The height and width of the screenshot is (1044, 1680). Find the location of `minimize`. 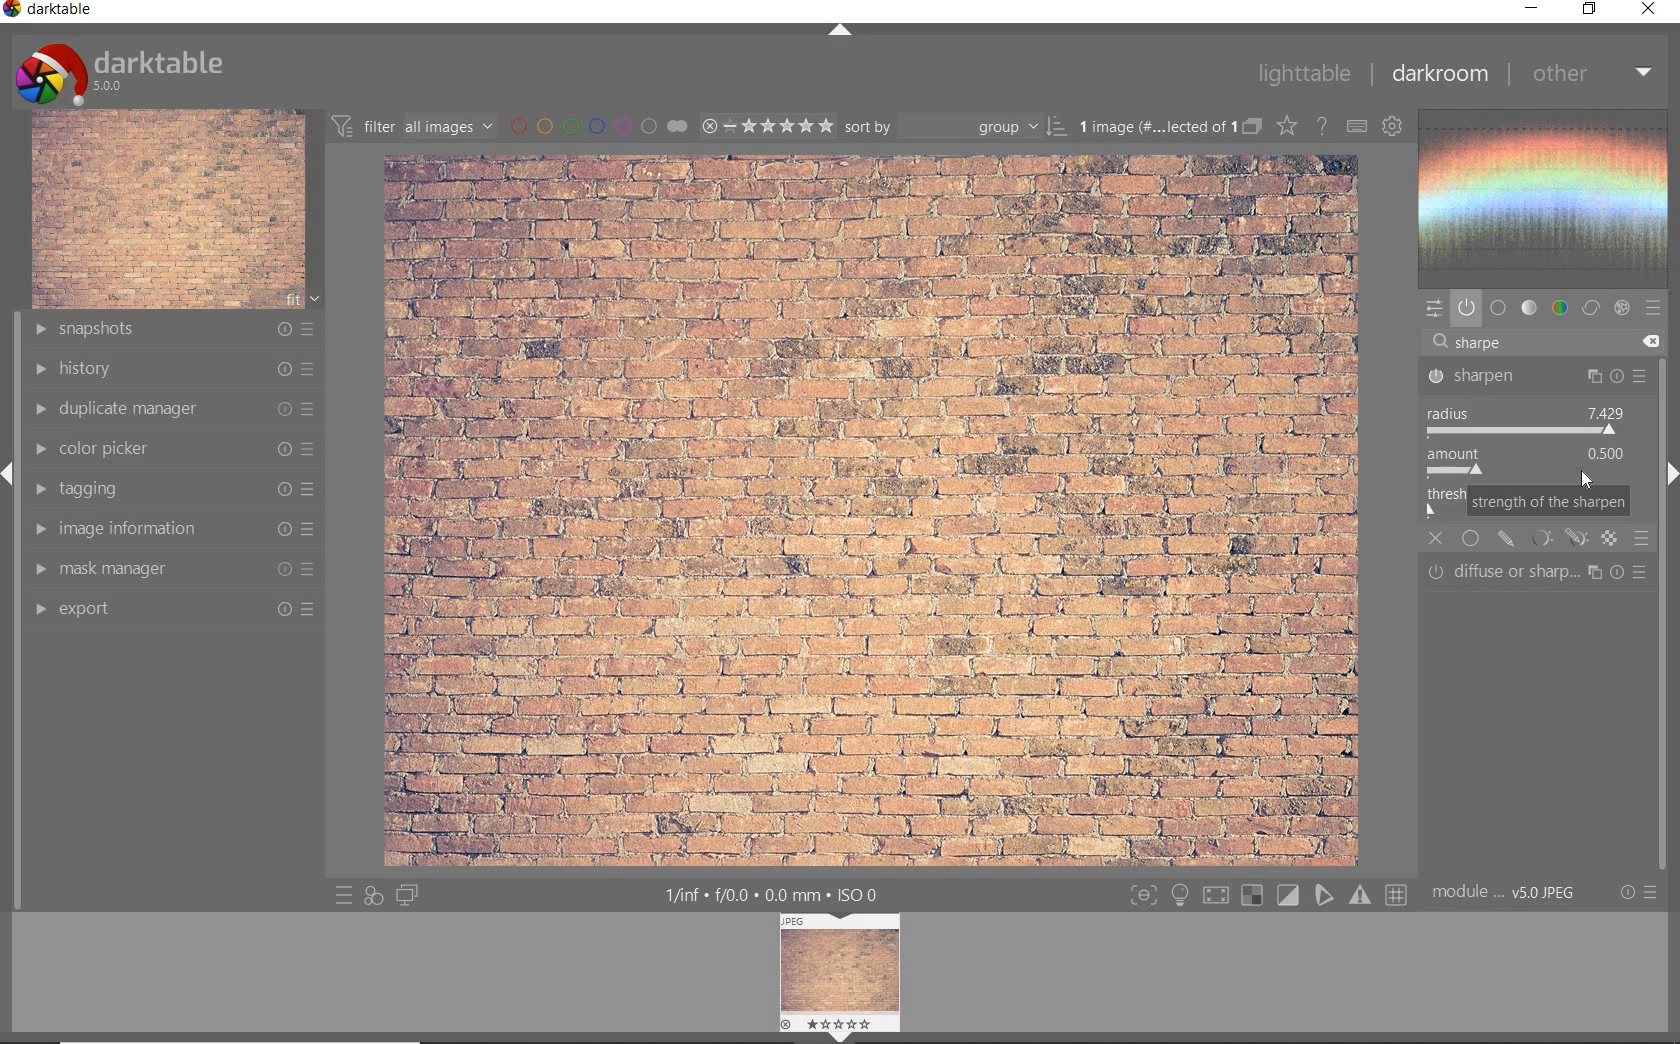

minimize is located at coordinates (1529, 7).